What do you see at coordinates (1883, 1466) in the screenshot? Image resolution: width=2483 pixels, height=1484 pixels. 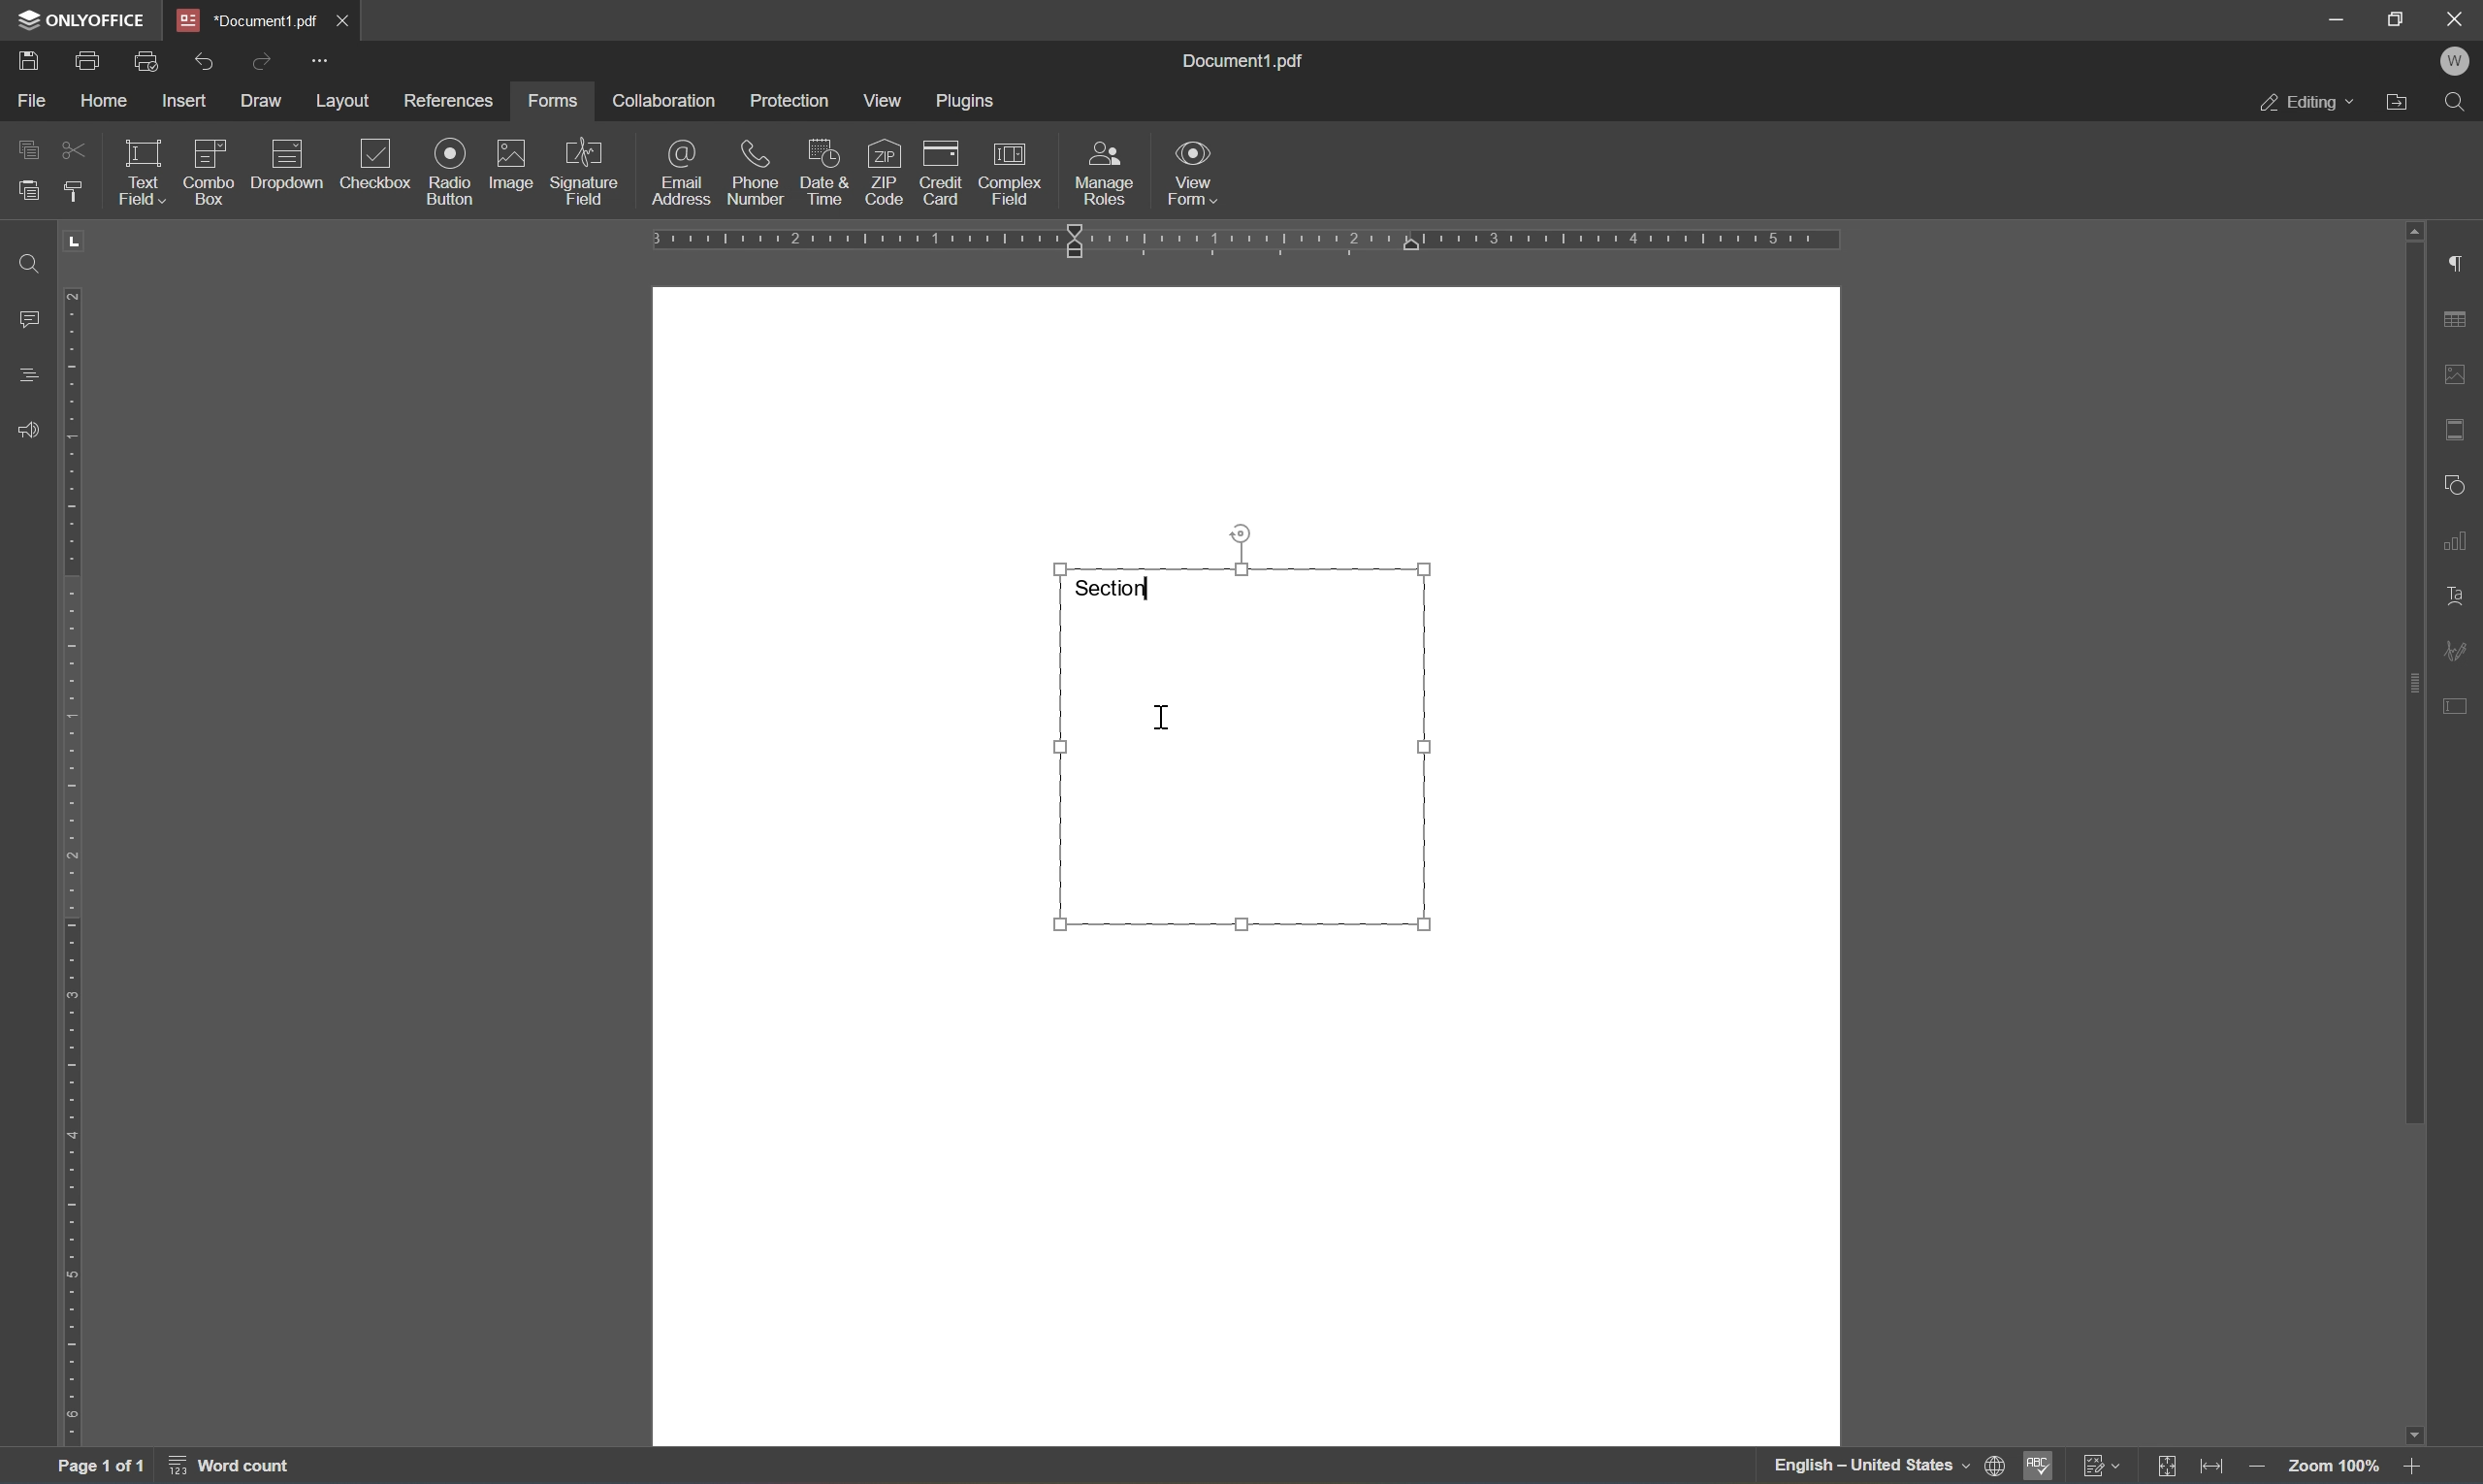 I see `set document language` at bounding box center [1883, 1466].